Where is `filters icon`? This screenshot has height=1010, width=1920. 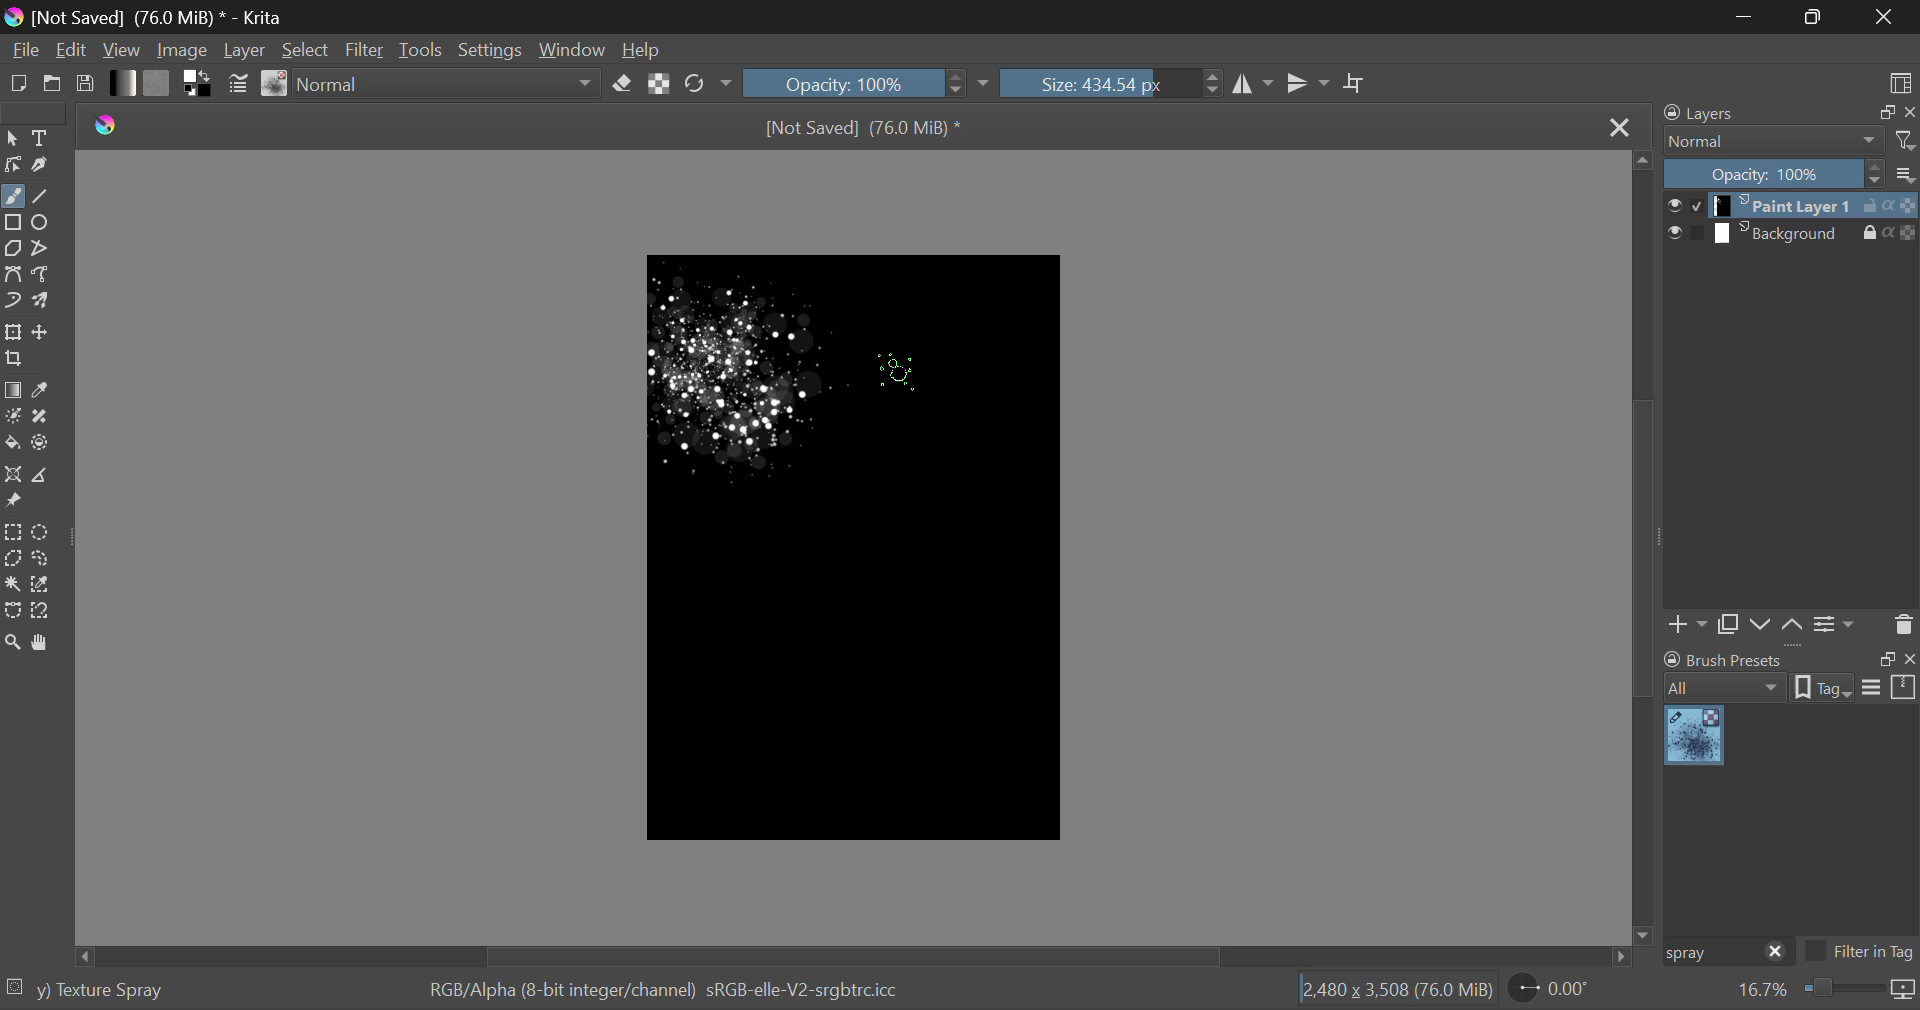 filters icon is located at coordinates (1906, 139).